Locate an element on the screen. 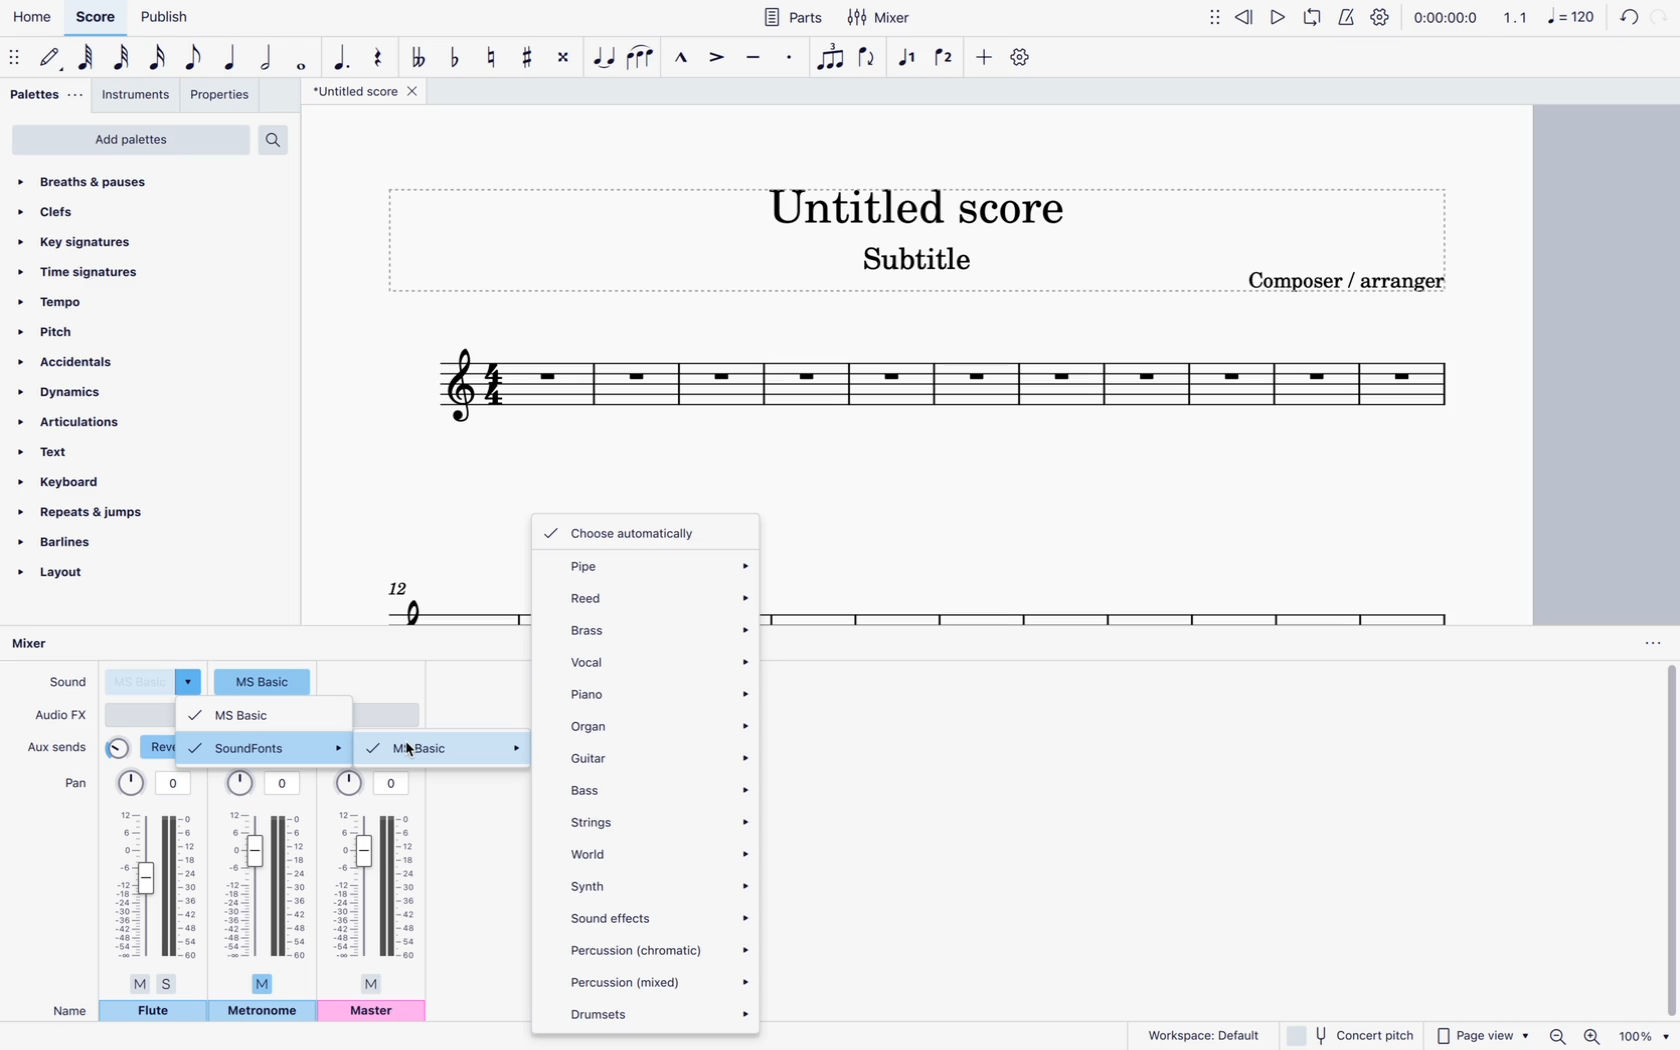 Image resolution: width=1680 pixels, height=1050 pixels. time is located at coordinates (1445, 16).